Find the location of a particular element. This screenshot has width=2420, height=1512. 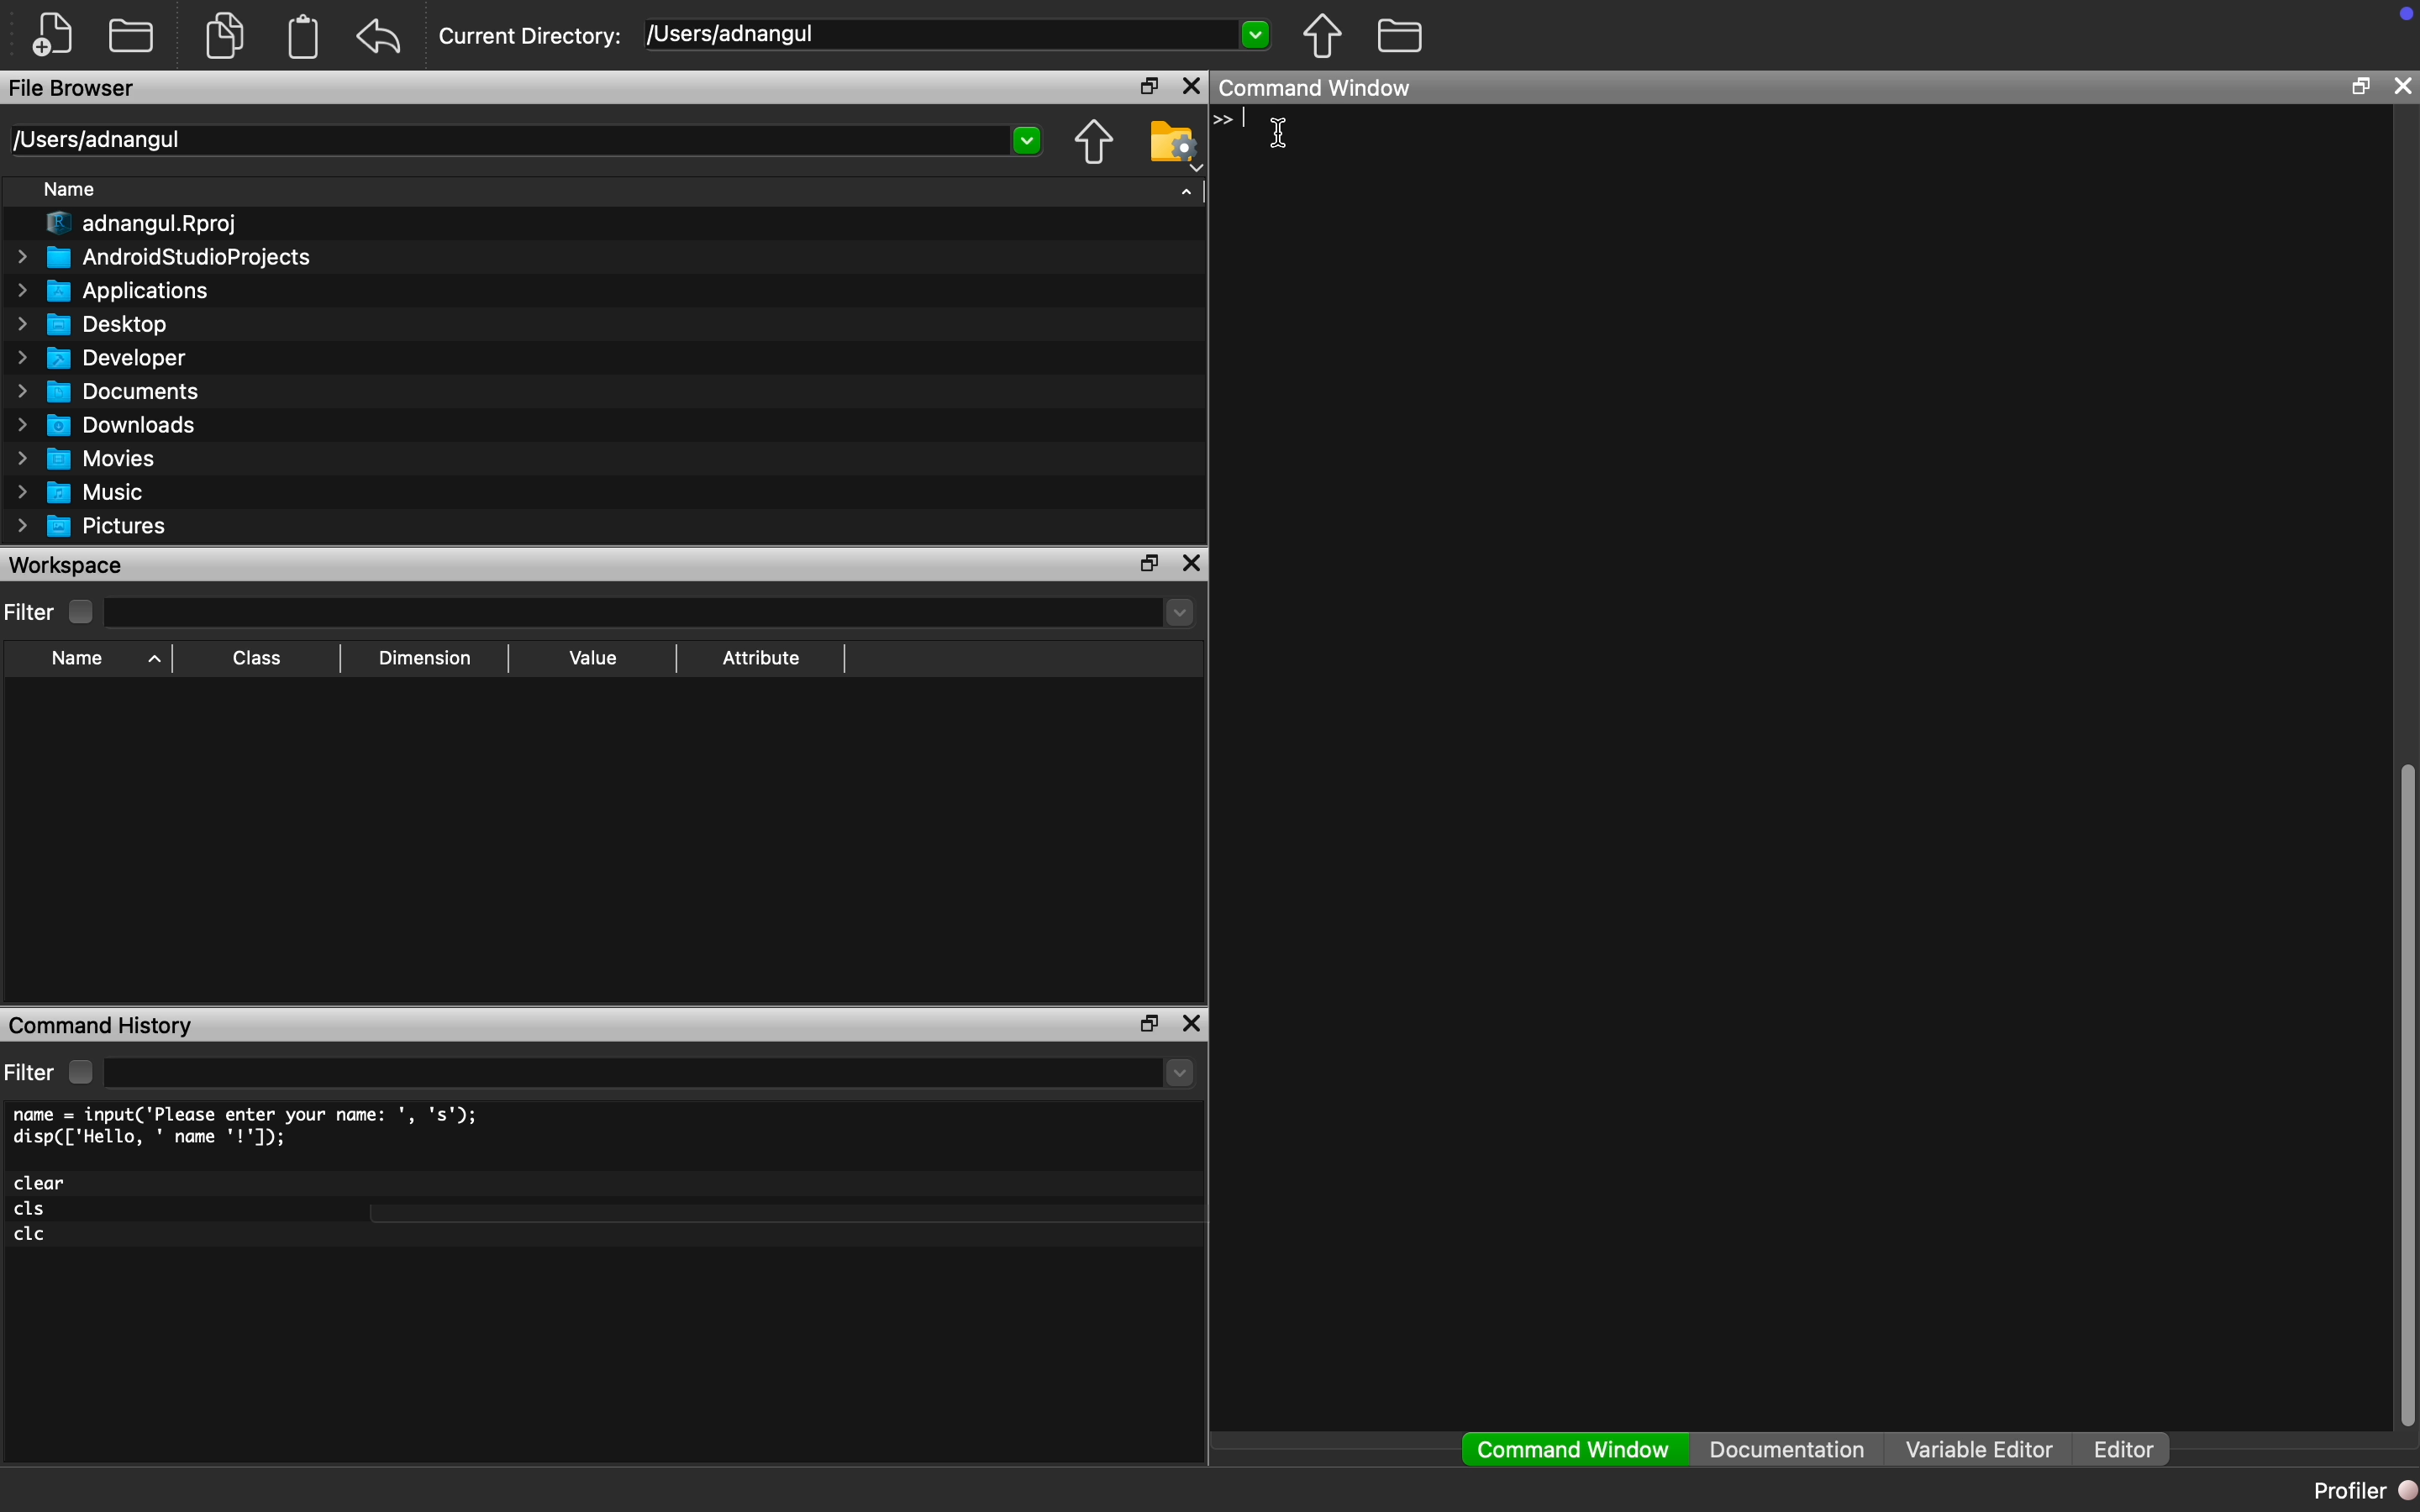

icon is located at coordinates (2406, 13).